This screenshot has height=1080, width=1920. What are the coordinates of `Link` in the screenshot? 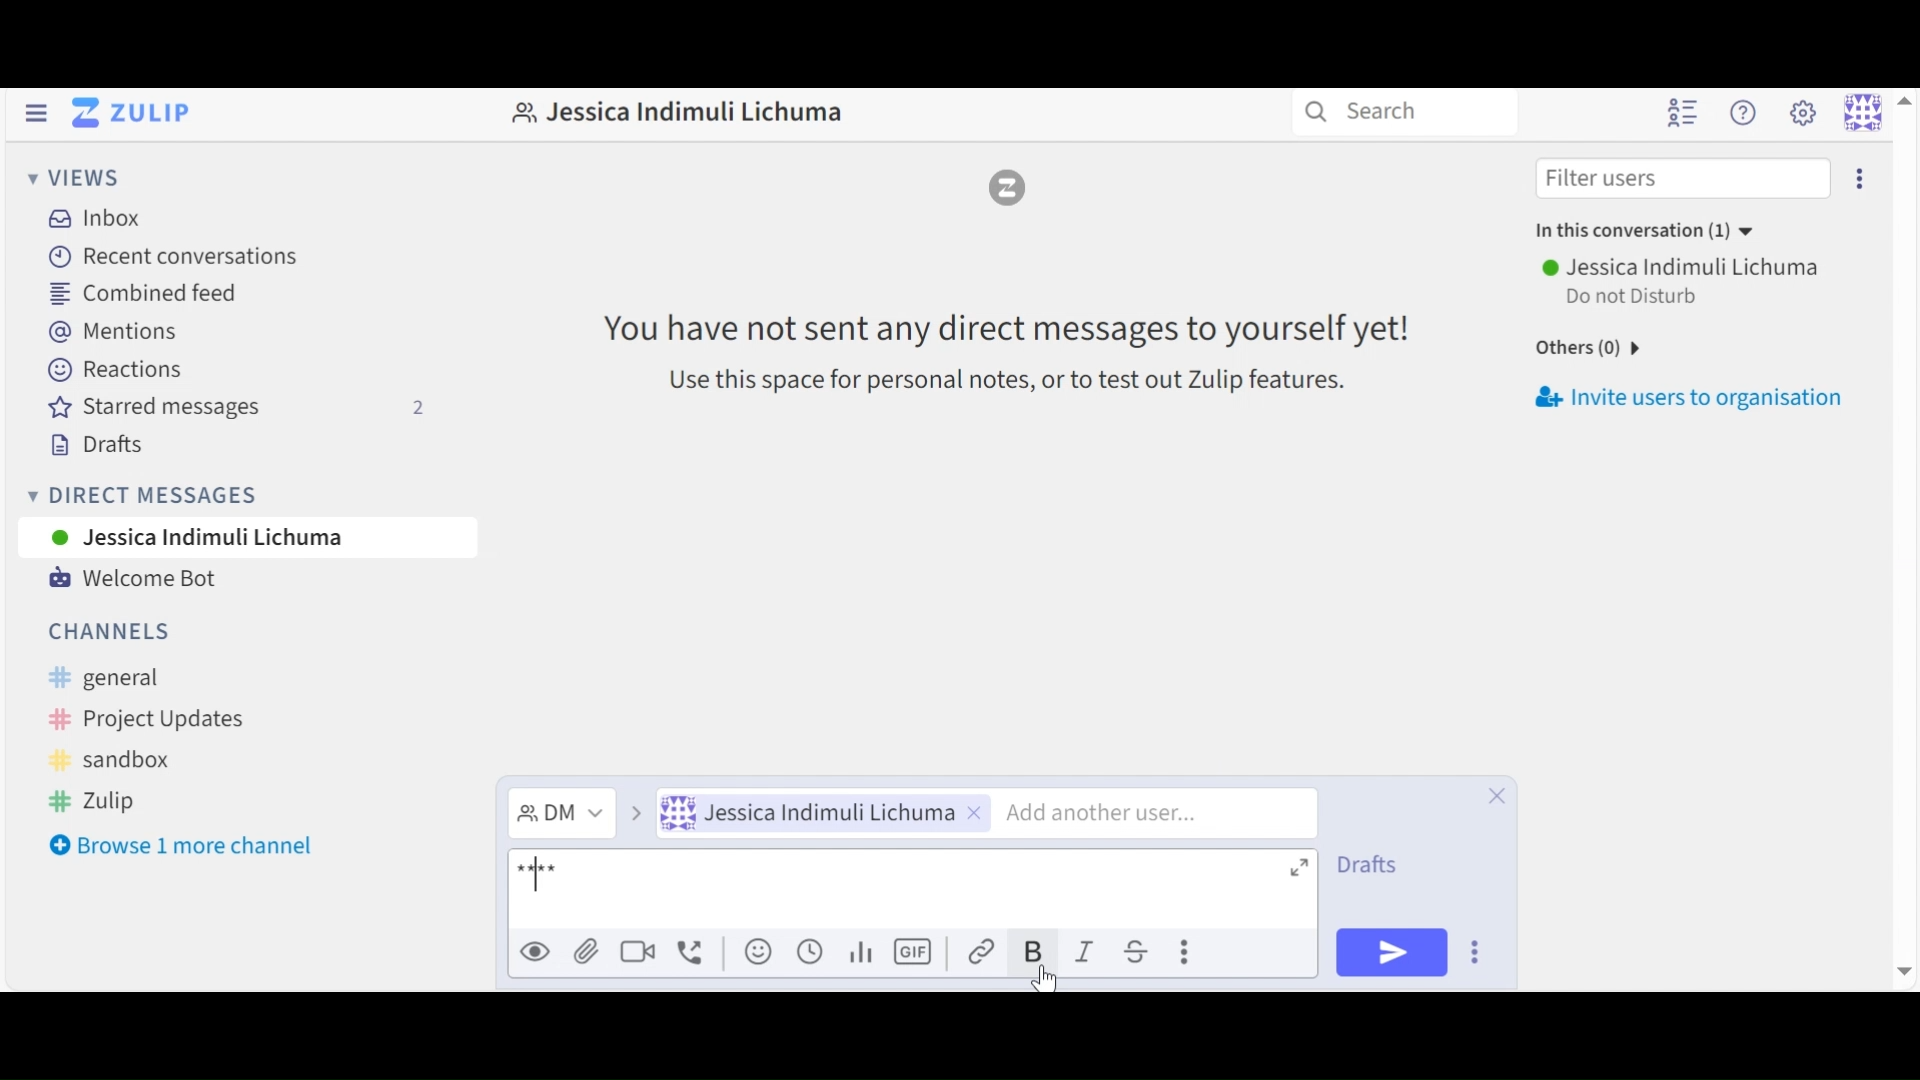 It's located at (986, 951).